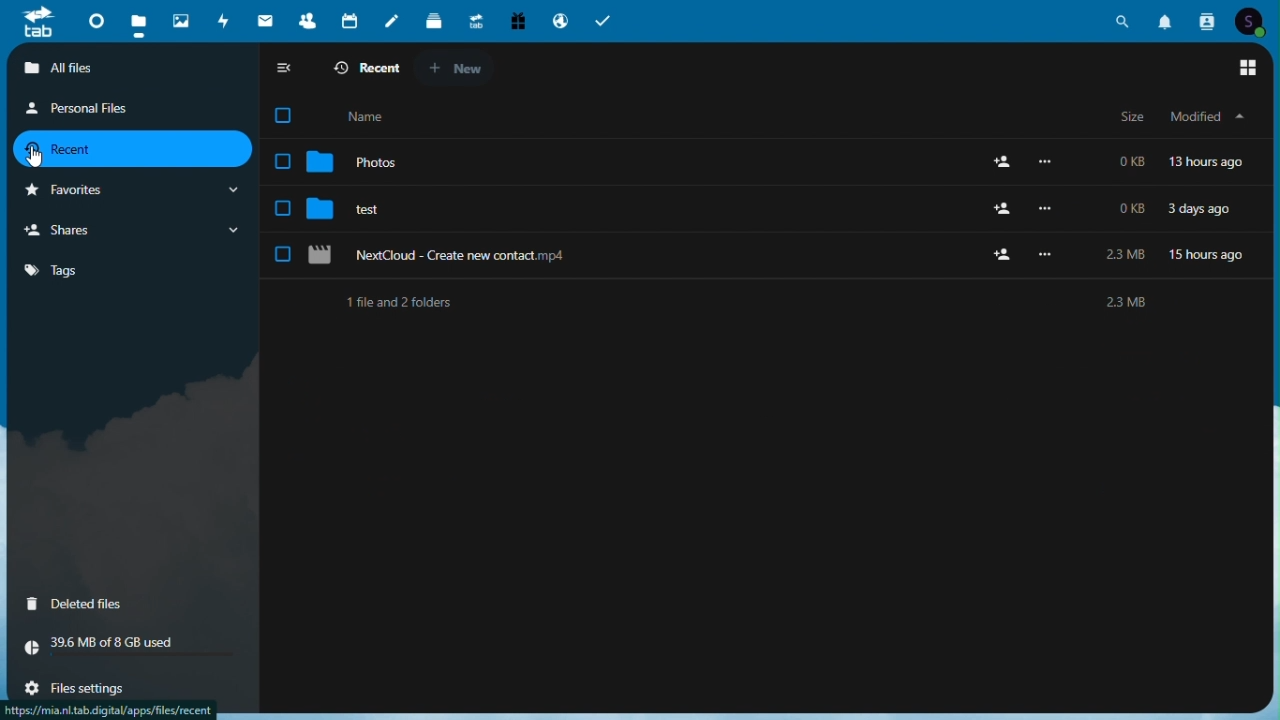 This screenshot has height=720, width=1280. What do you see at coordinates (1124, 22) in the screenshot?
I see `search` at bounding box center [1124, 22].